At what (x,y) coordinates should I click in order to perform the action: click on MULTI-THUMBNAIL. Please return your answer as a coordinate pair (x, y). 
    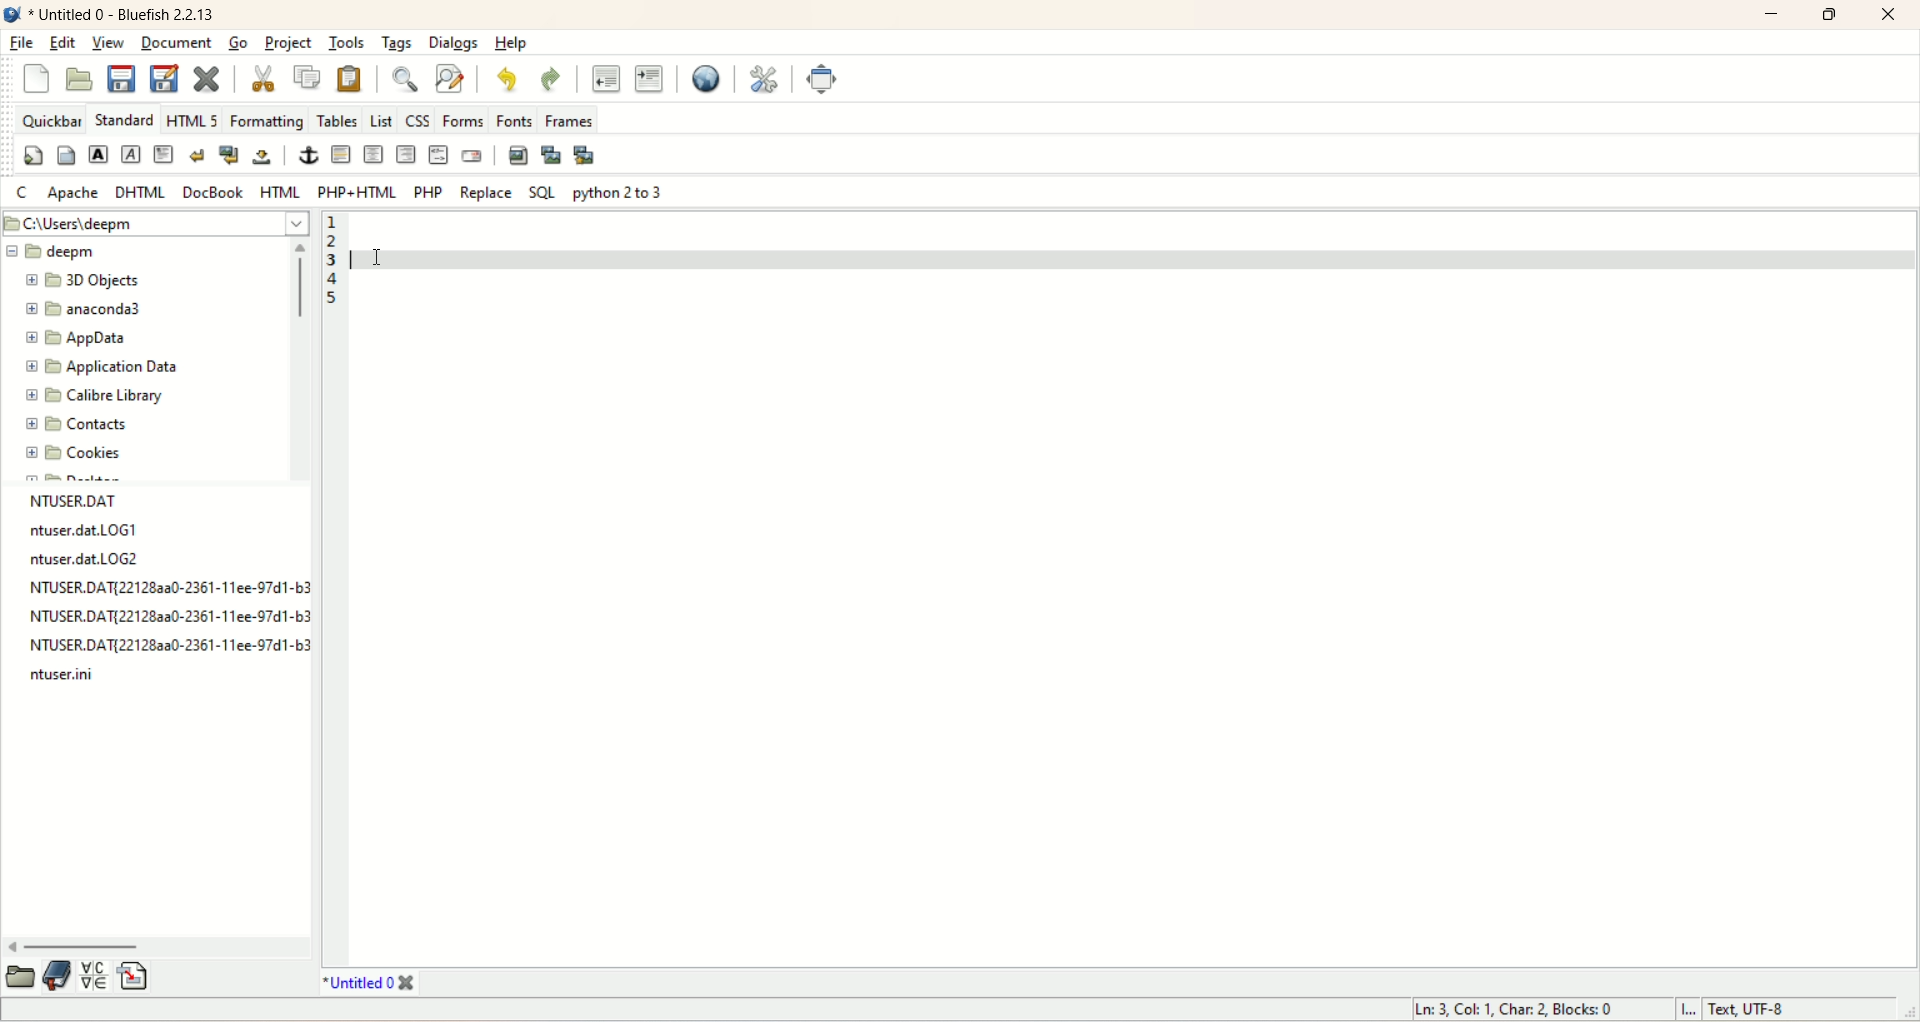
    Looking at the image, I should click on (588, 157).